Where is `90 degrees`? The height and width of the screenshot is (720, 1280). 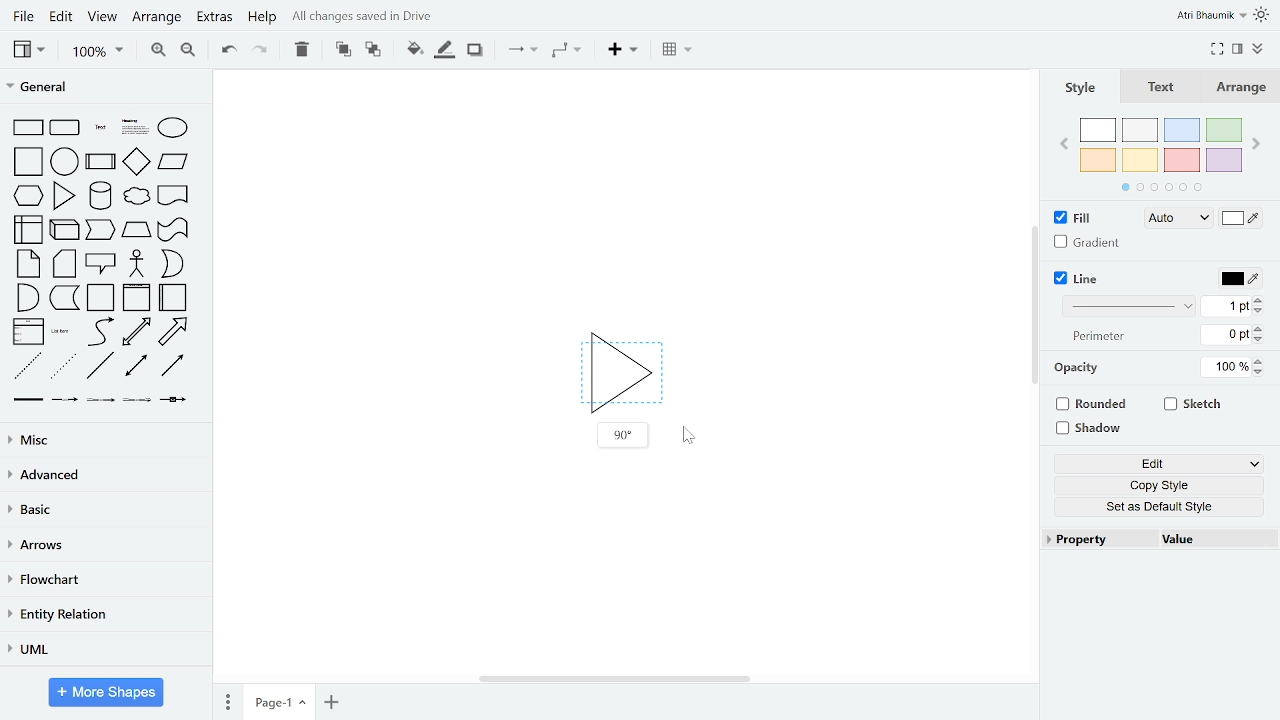
90 degrees is located at coordinates (621, 435).